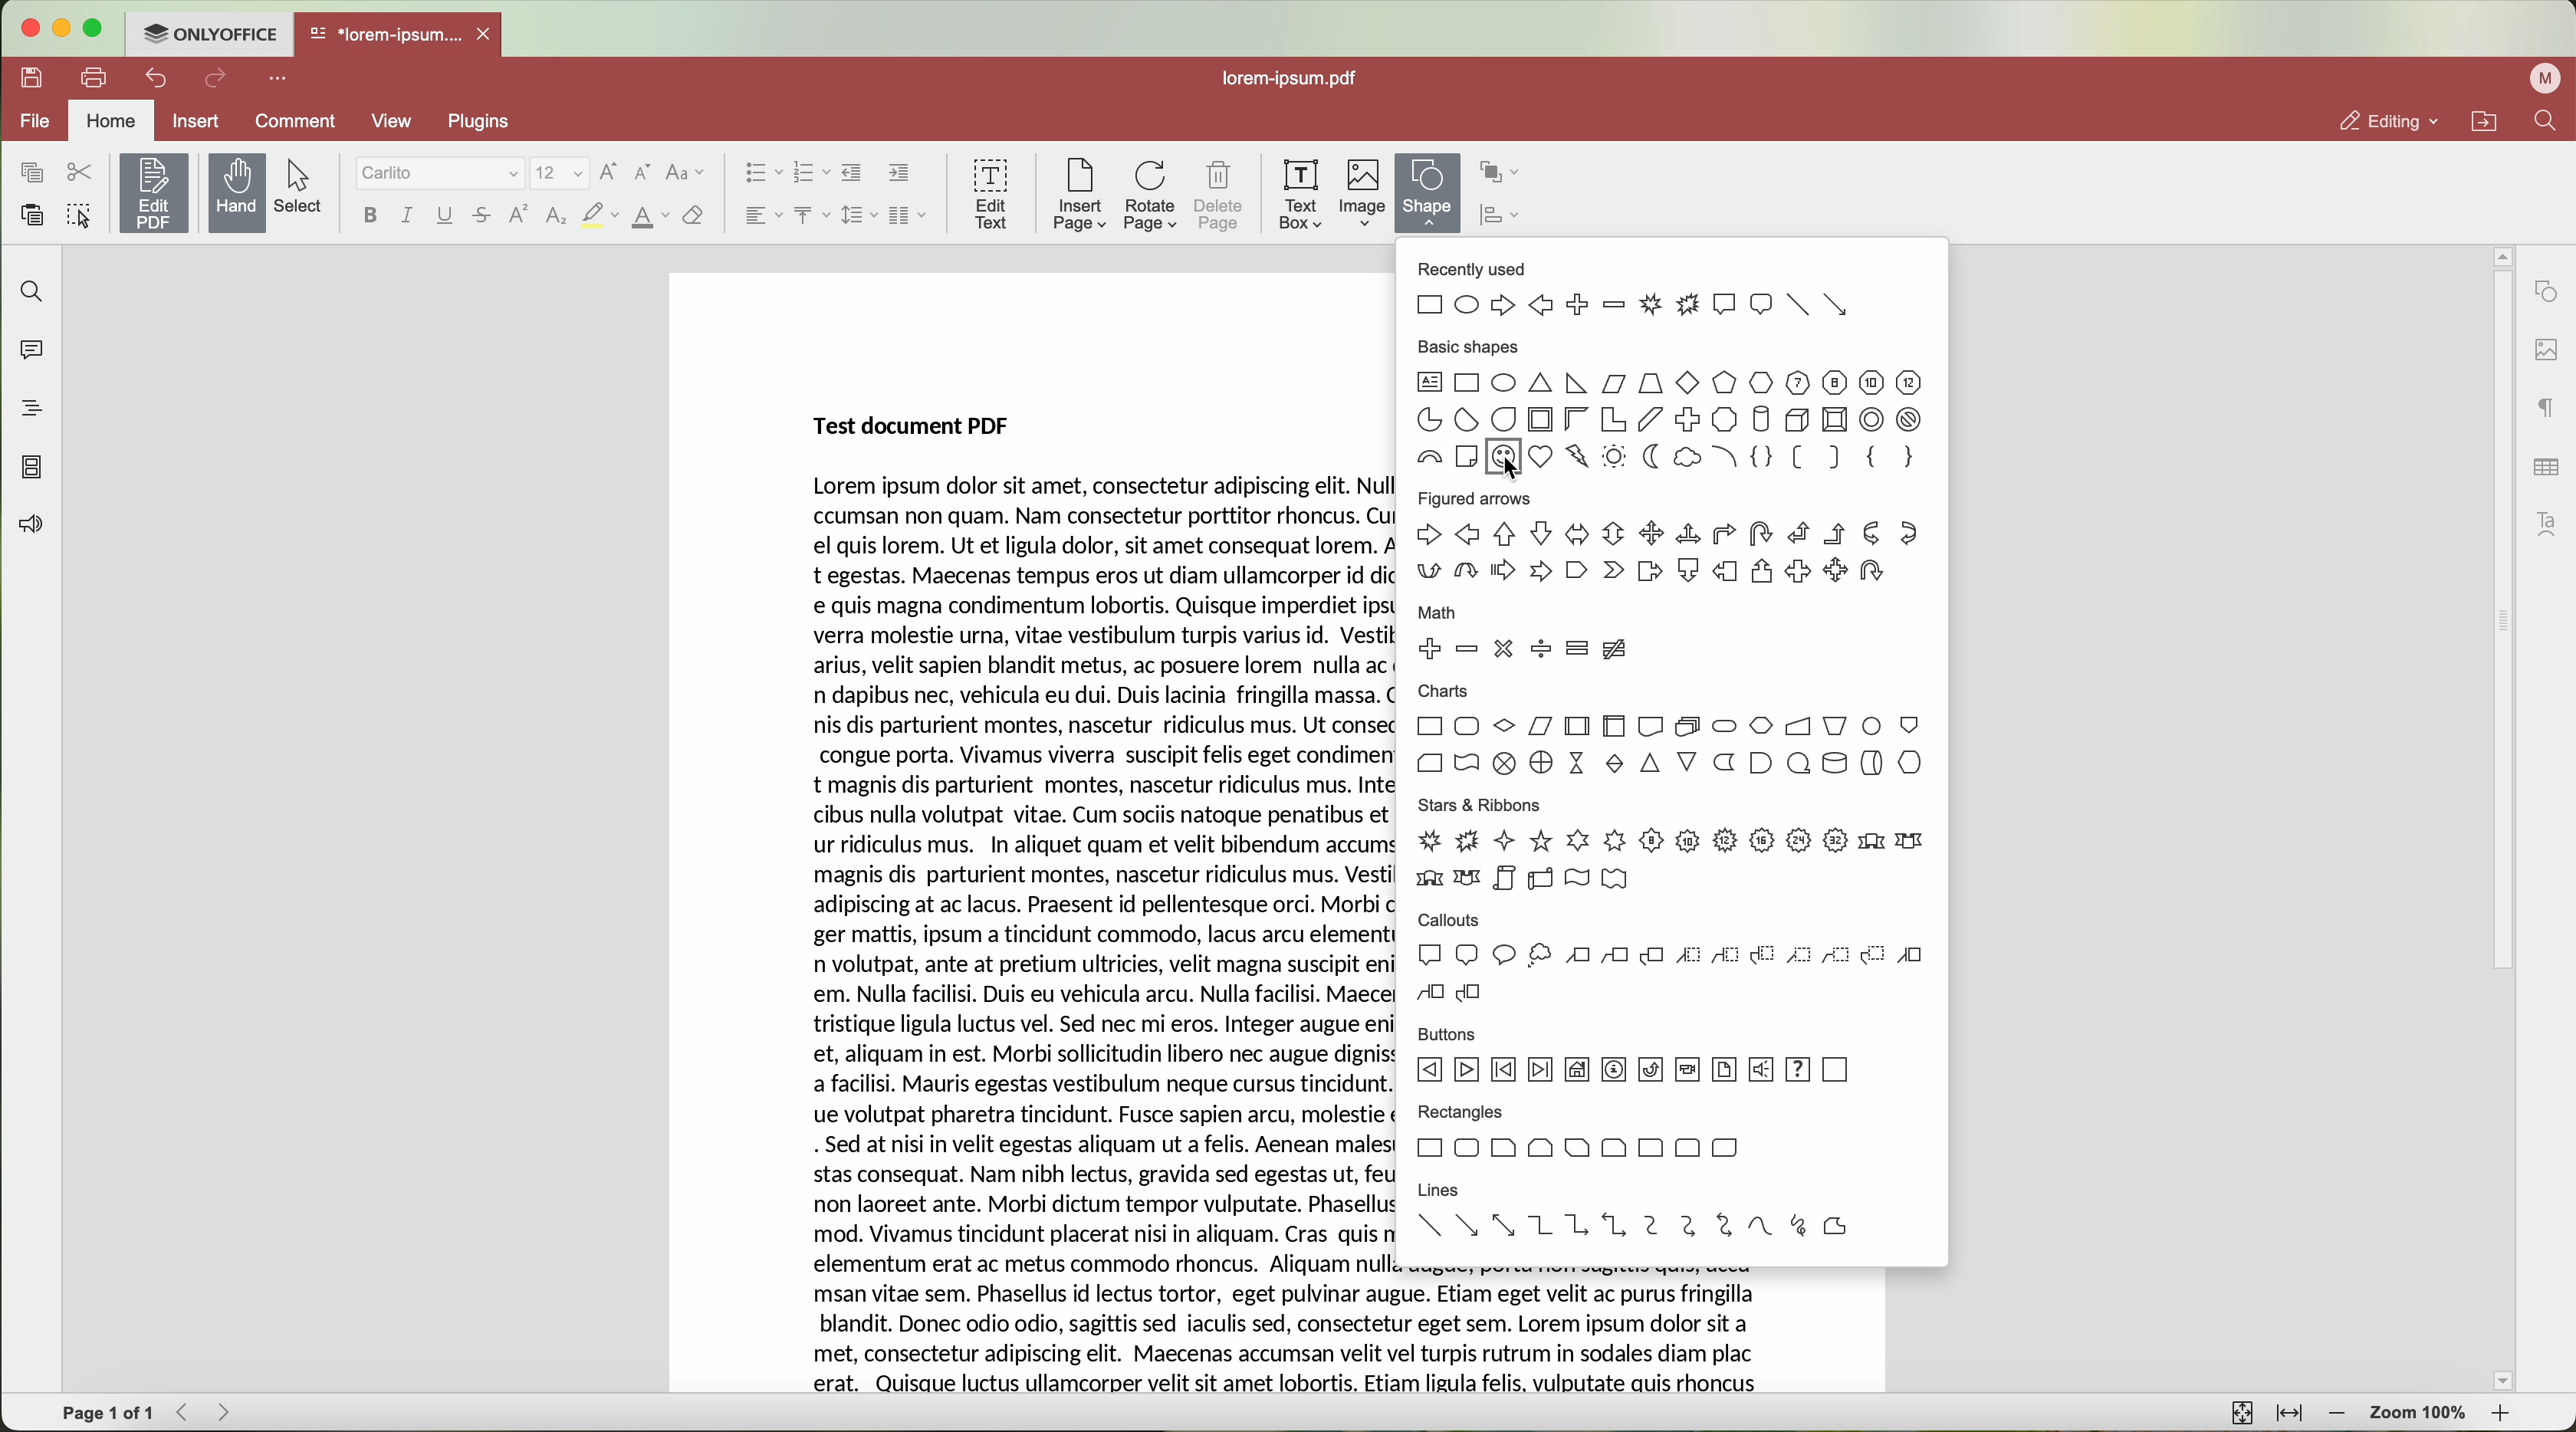 This screenshot has width=2576, height=1432. Describe the element at coordinates (159, 77) in the screenshot. I see `undo` at that location.